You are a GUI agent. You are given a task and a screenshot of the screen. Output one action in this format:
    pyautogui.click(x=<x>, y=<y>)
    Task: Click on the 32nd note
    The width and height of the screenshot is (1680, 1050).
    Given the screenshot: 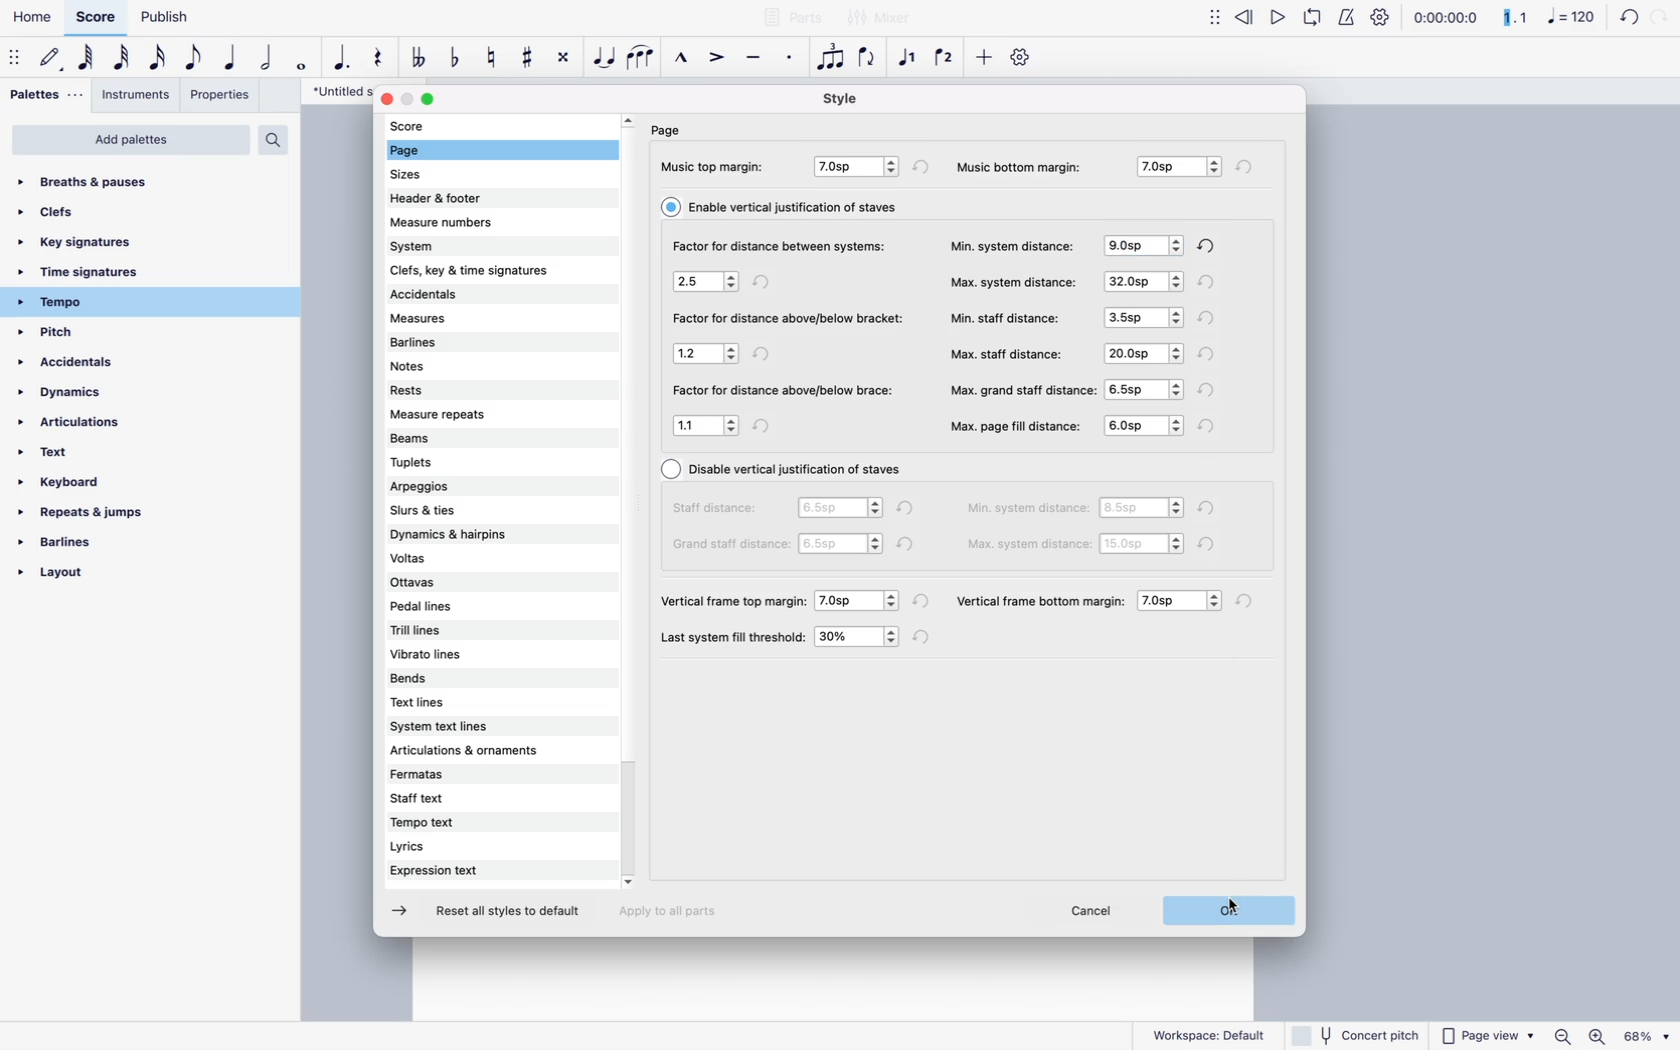 What is the action you would take?
    pyautogui.click(x=123, y=58)
    